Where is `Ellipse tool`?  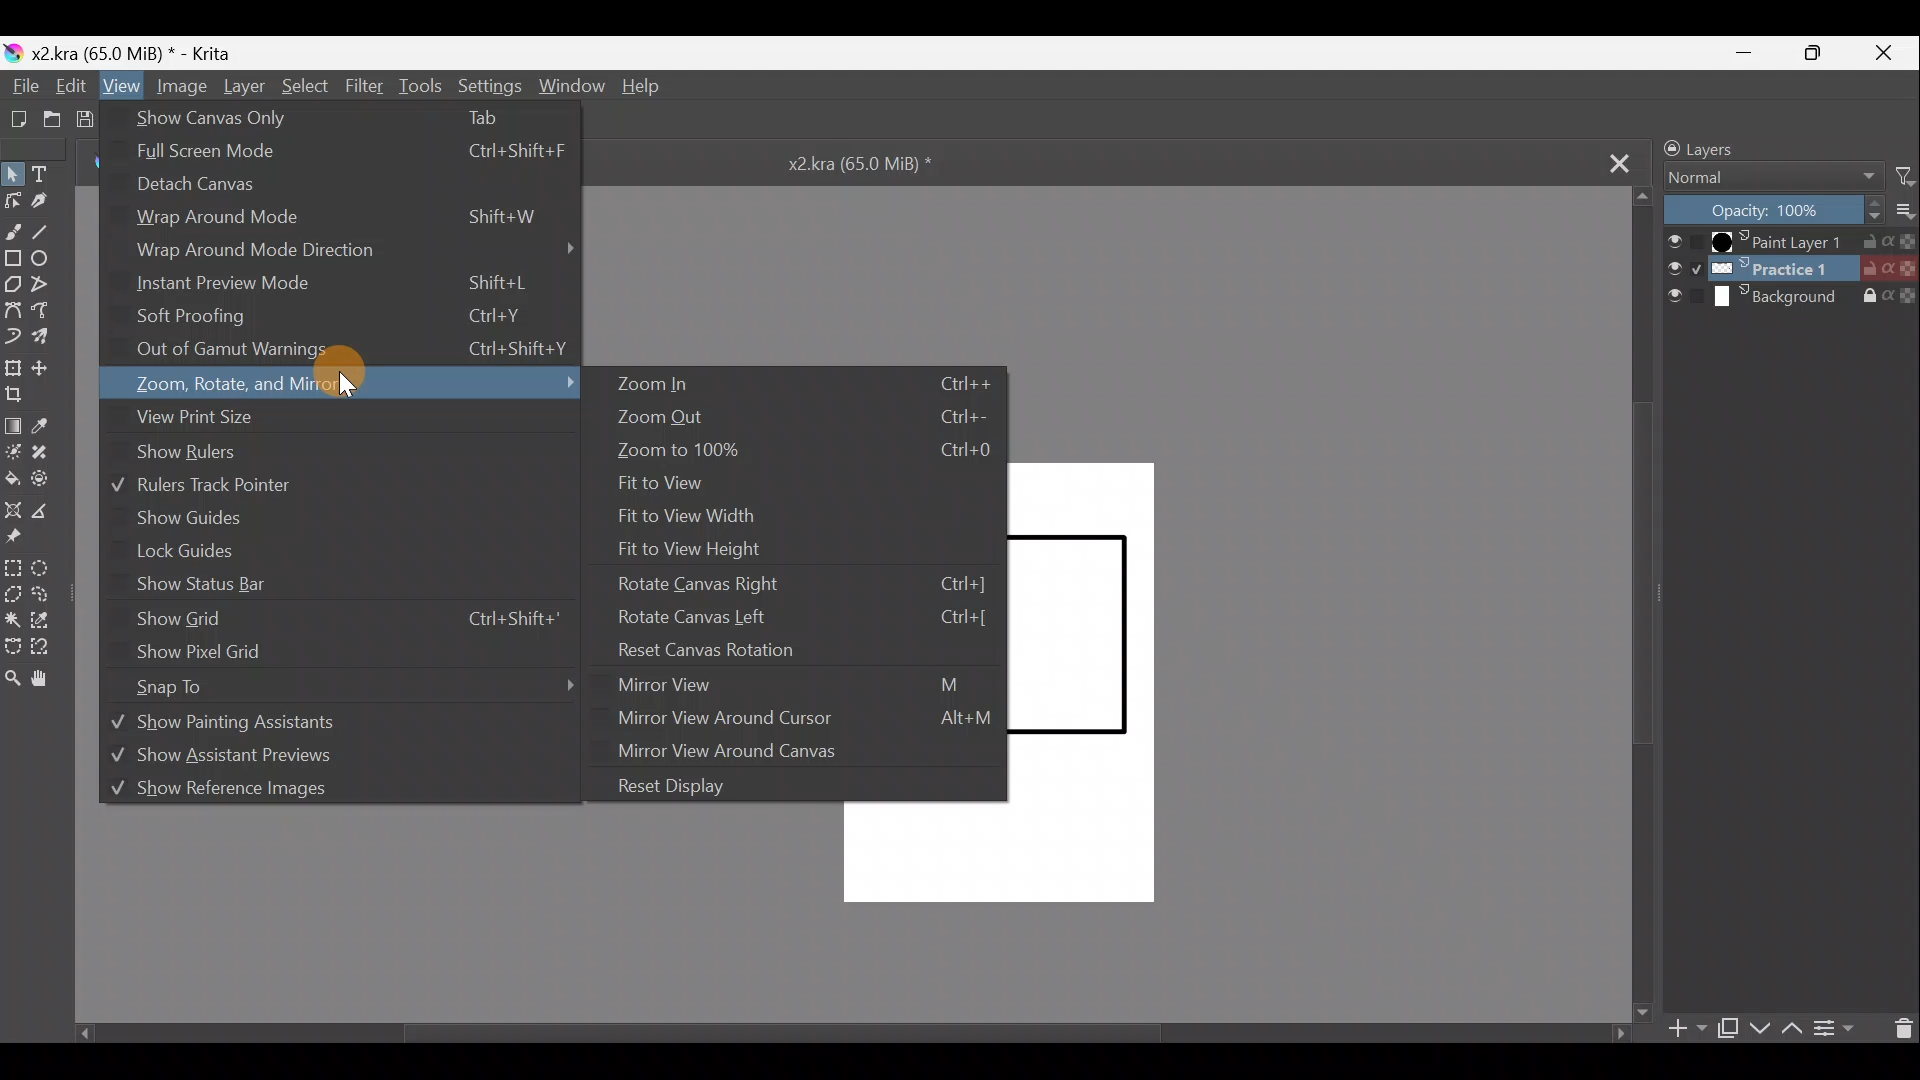
Ellipse tool is located at coordinates (46, 258).